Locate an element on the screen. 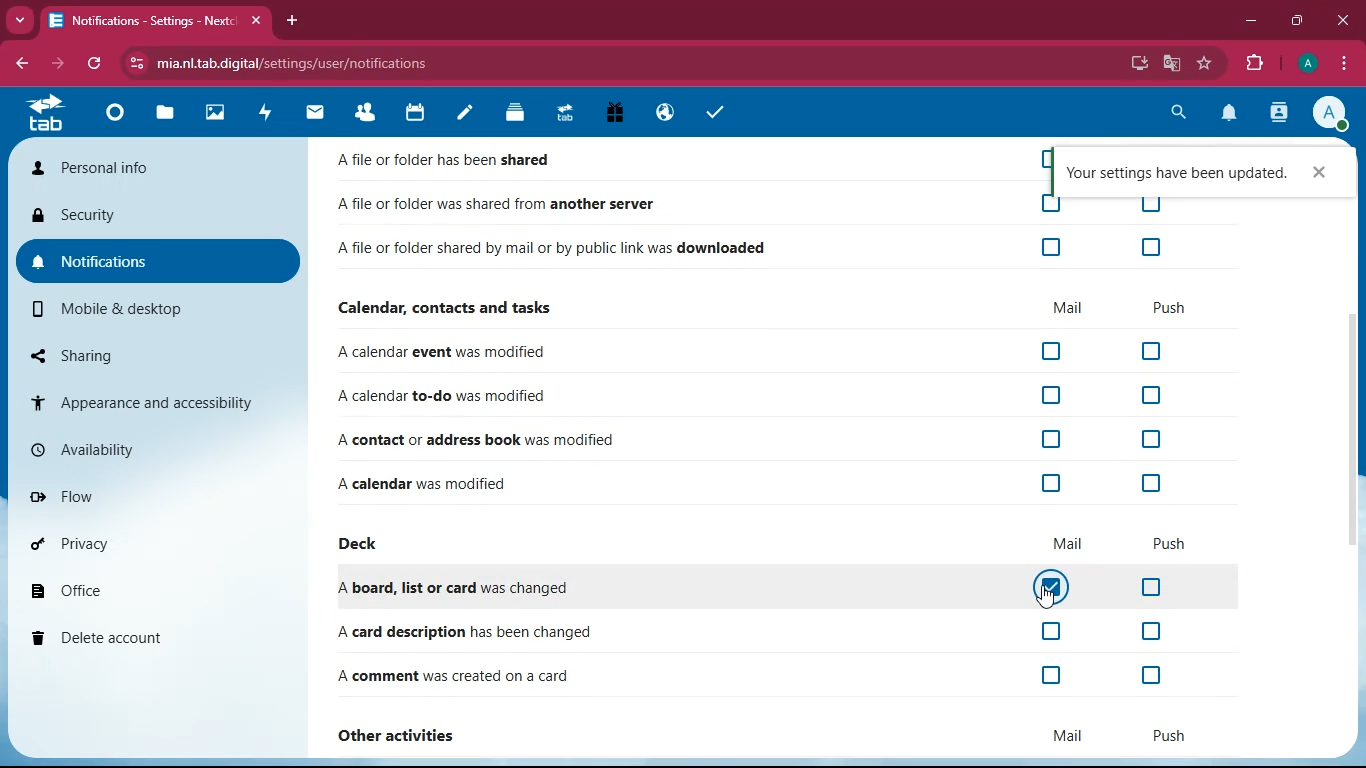 Image resolution: width=1366 pixels, height=768 pixels. mail is located at coordinates (1071, 541).